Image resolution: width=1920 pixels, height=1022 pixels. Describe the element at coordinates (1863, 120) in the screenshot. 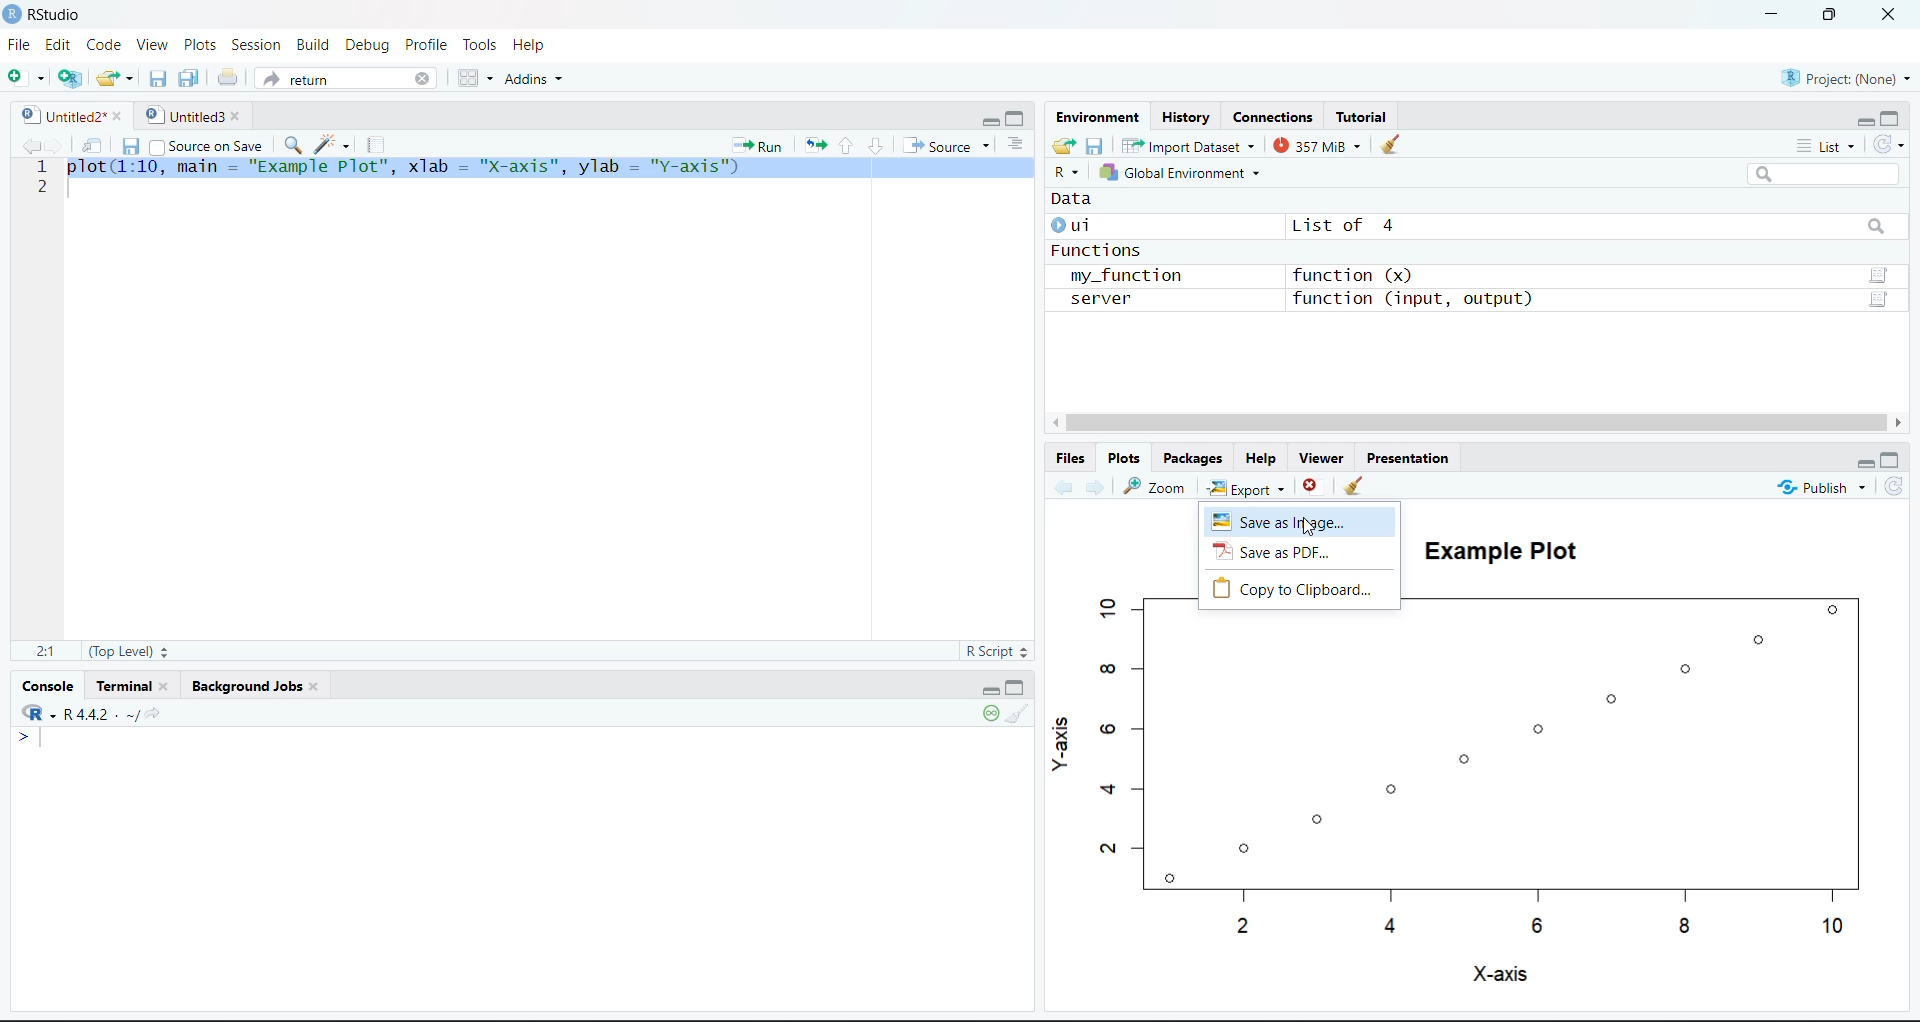

I see `Minimize` at that location.